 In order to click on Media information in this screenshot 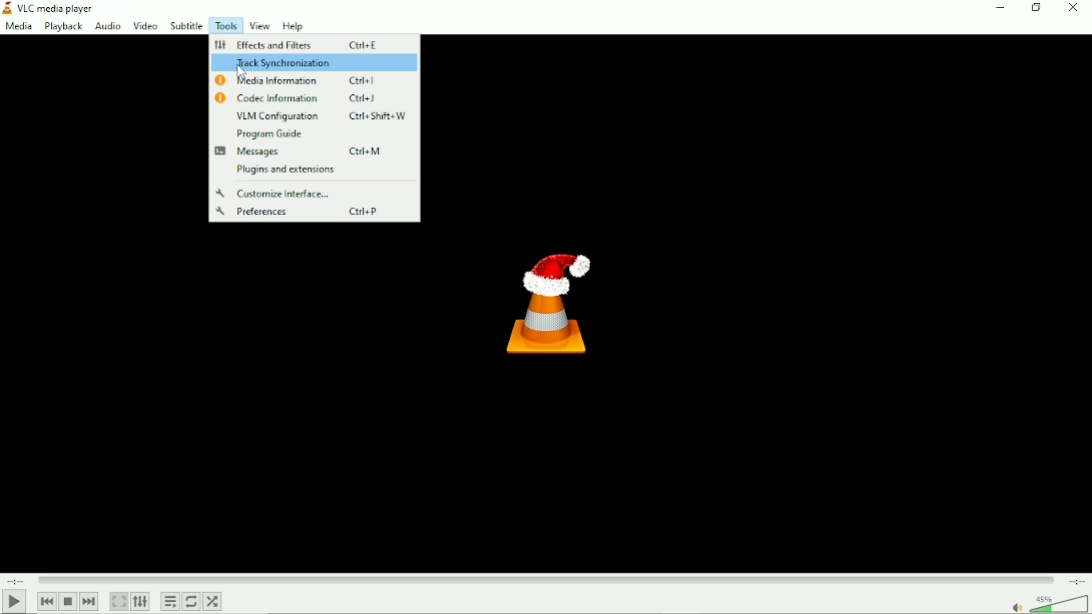, I will do `click(308, 81)`.